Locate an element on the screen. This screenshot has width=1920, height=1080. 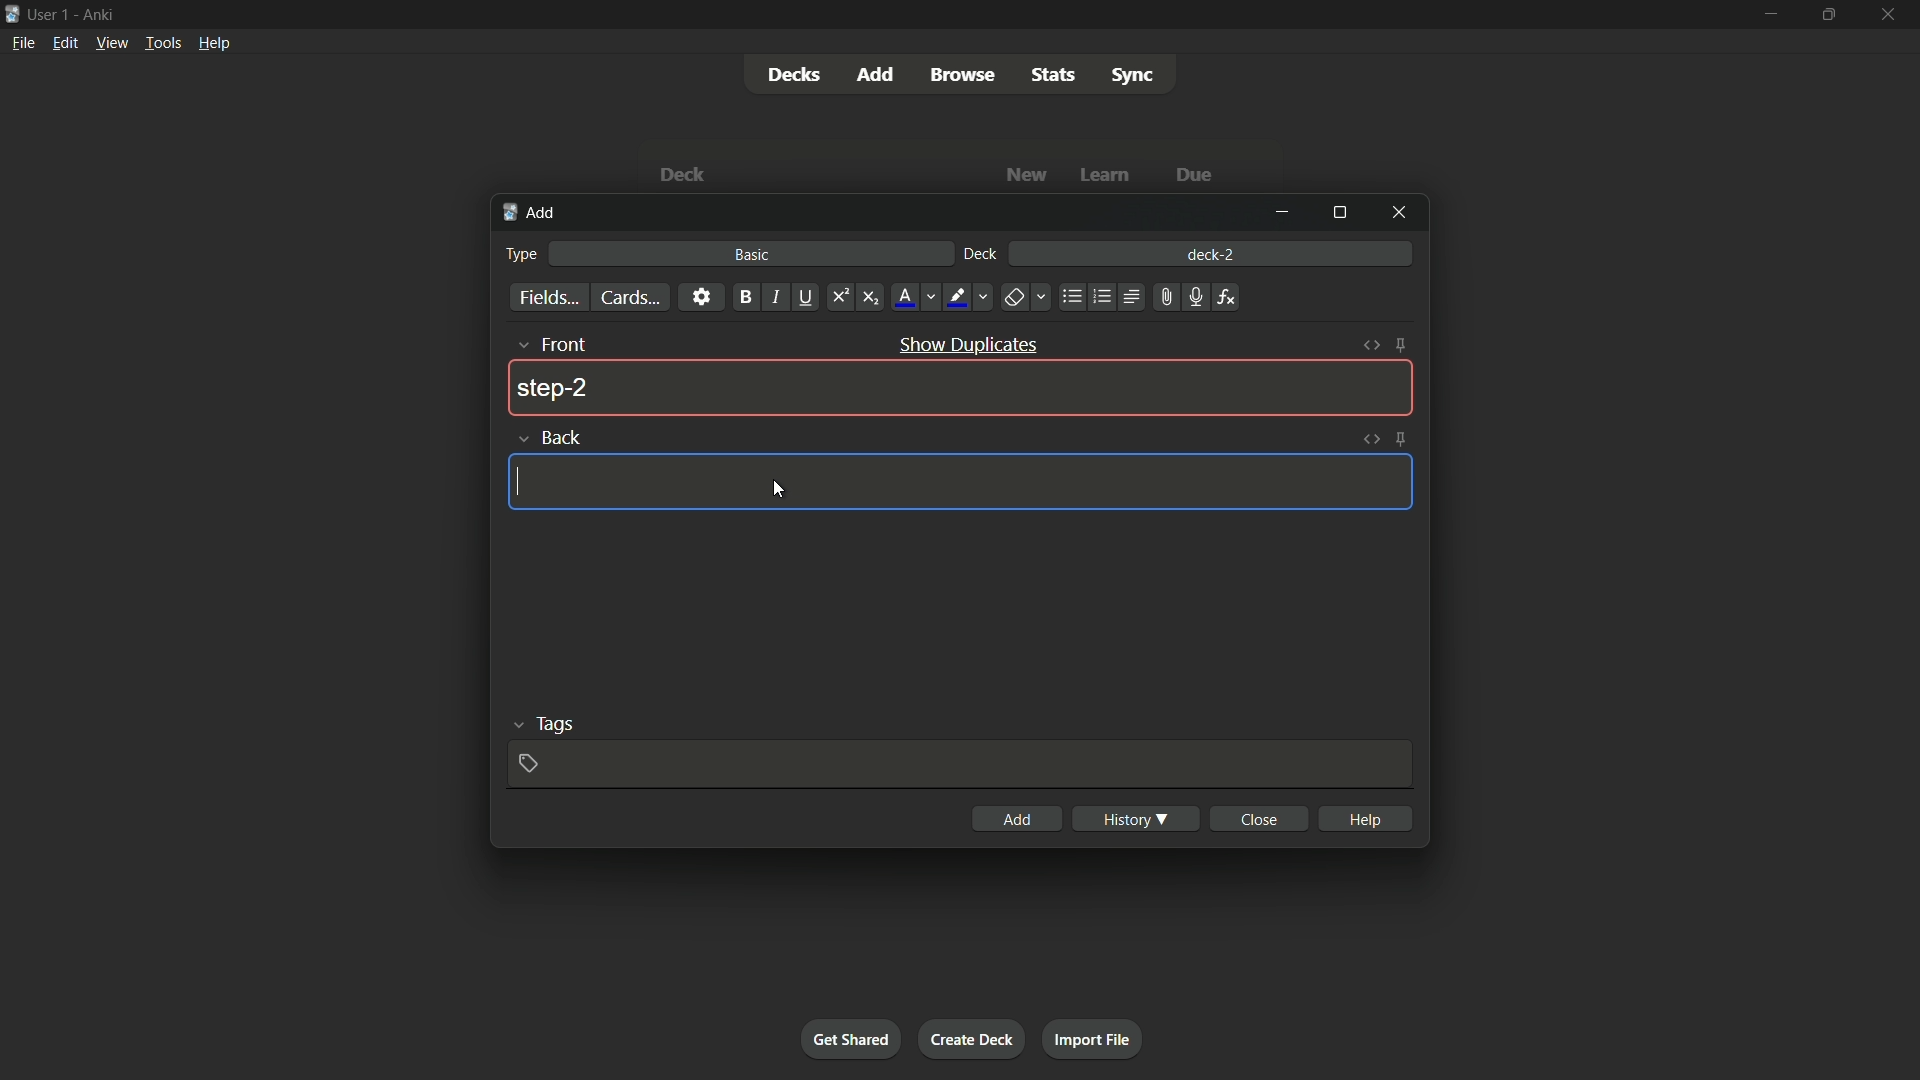
file menu is located at coordinates (21, 43).